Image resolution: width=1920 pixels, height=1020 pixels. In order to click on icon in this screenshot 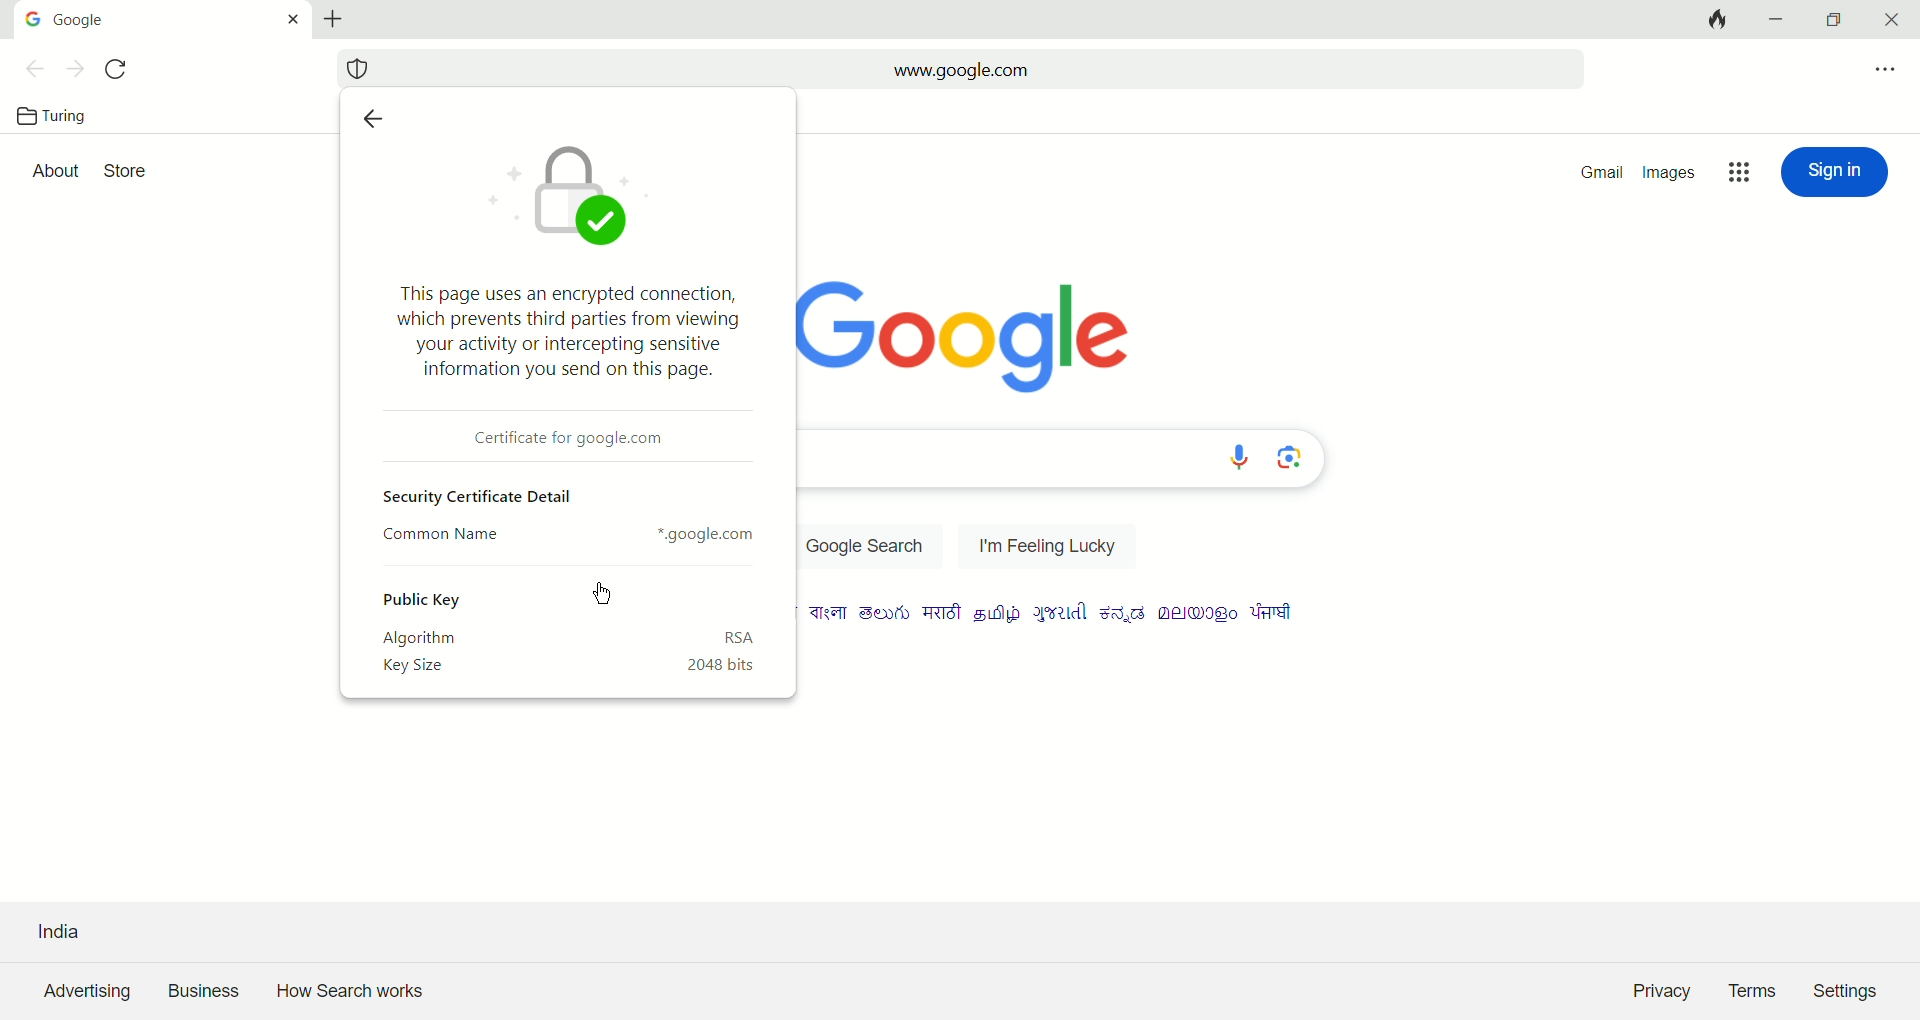, I will do `click(580, 196)`.